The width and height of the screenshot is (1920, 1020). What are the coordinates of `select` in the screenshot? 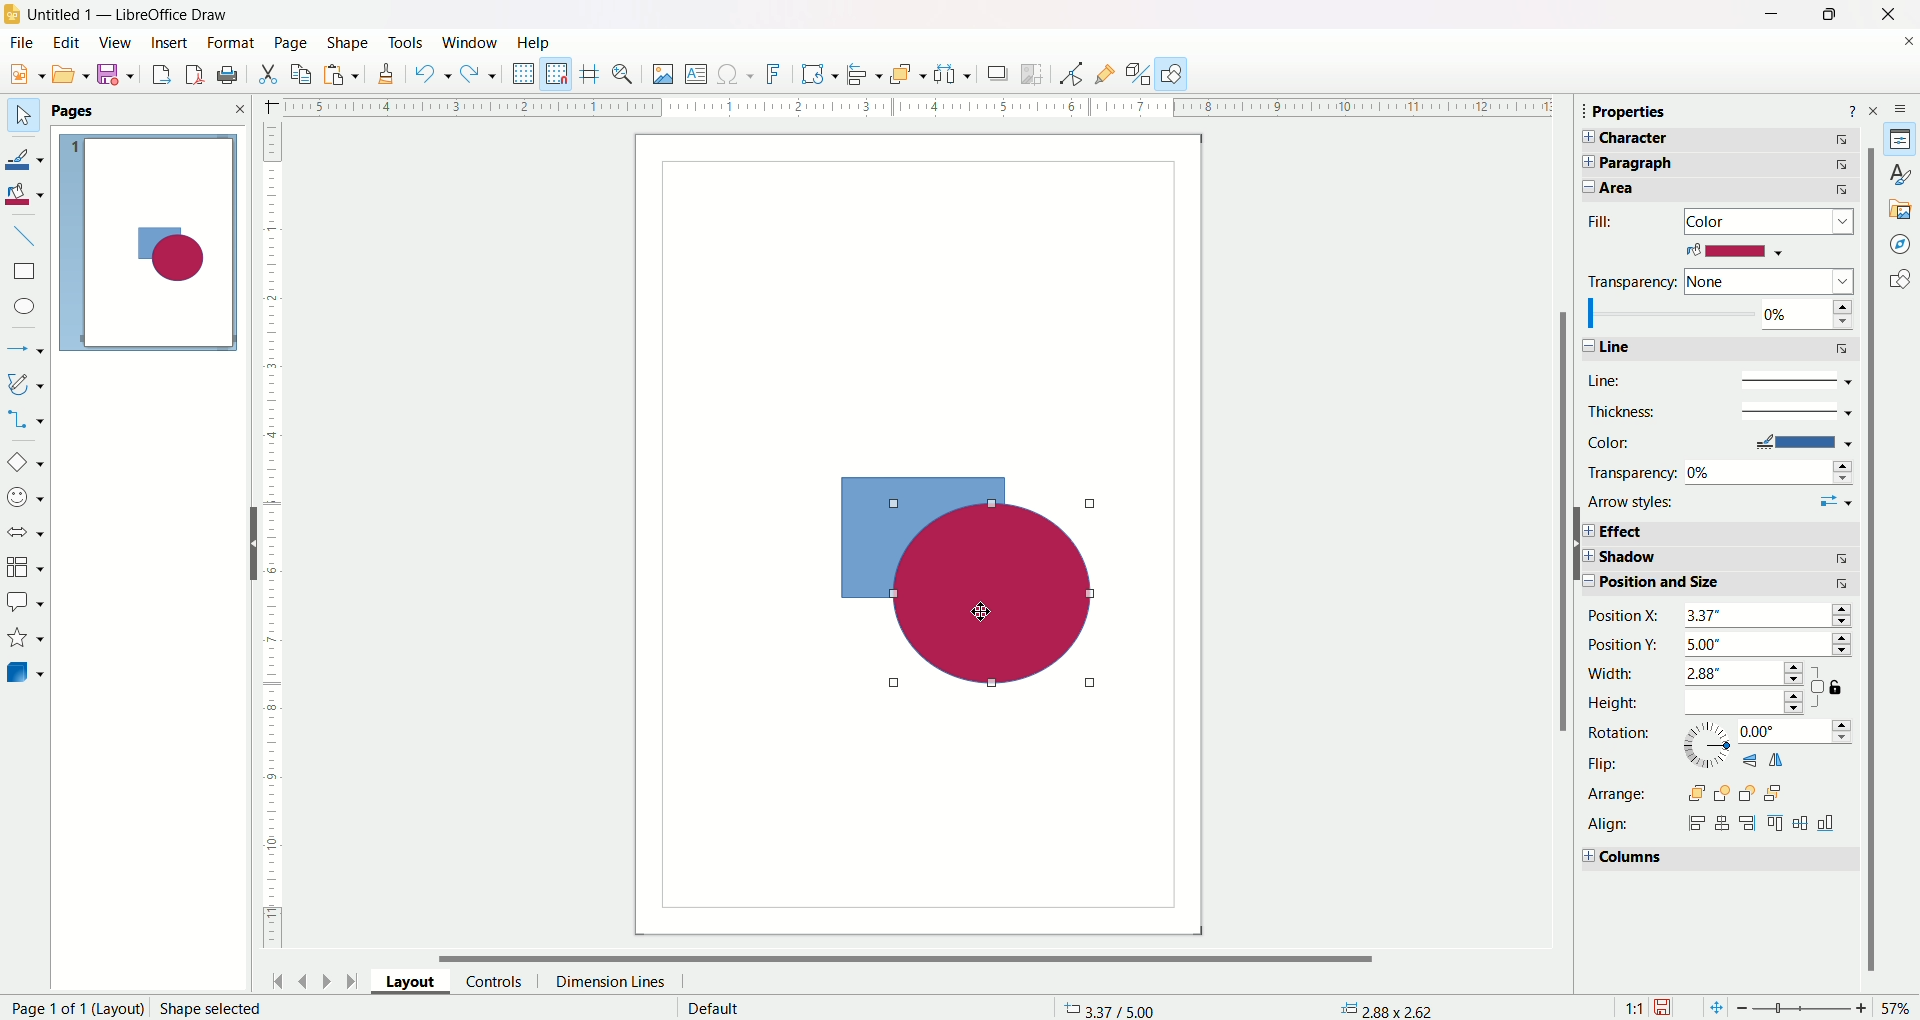 It's located at (19, 112).